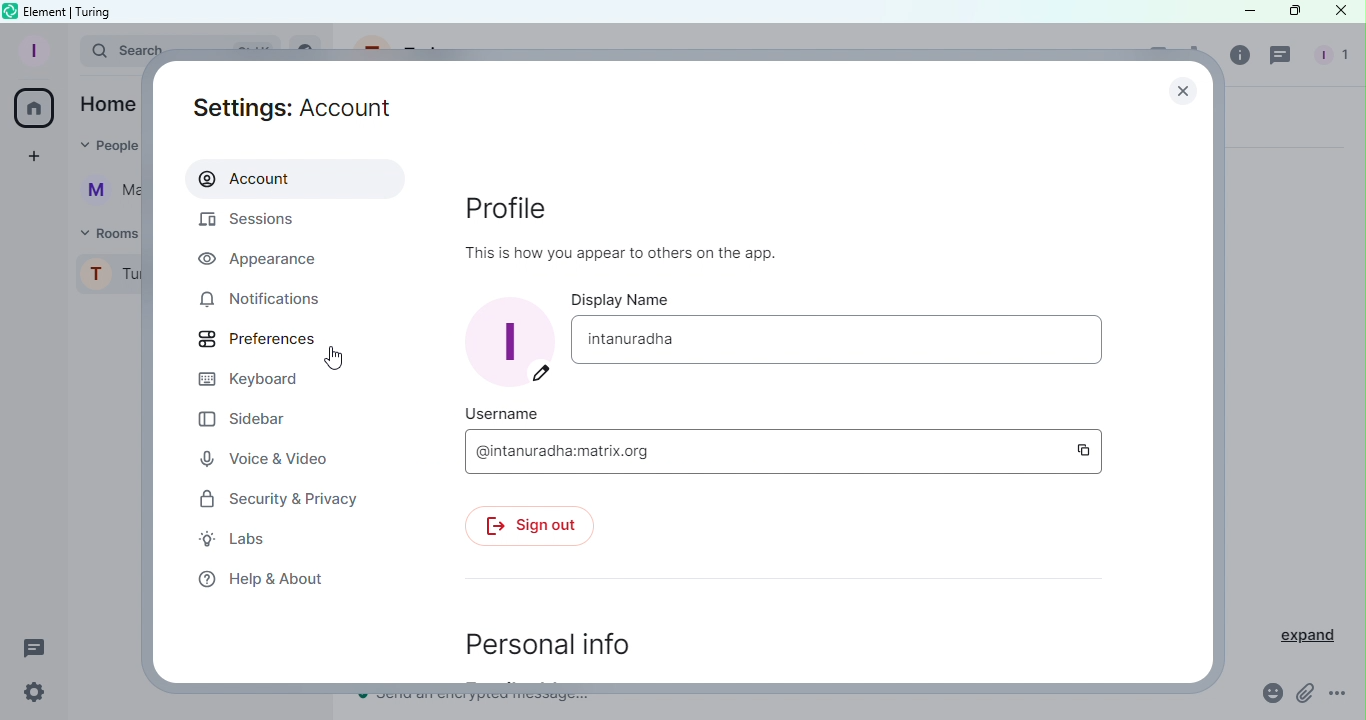  I want to click on Account, so click(297, 180).